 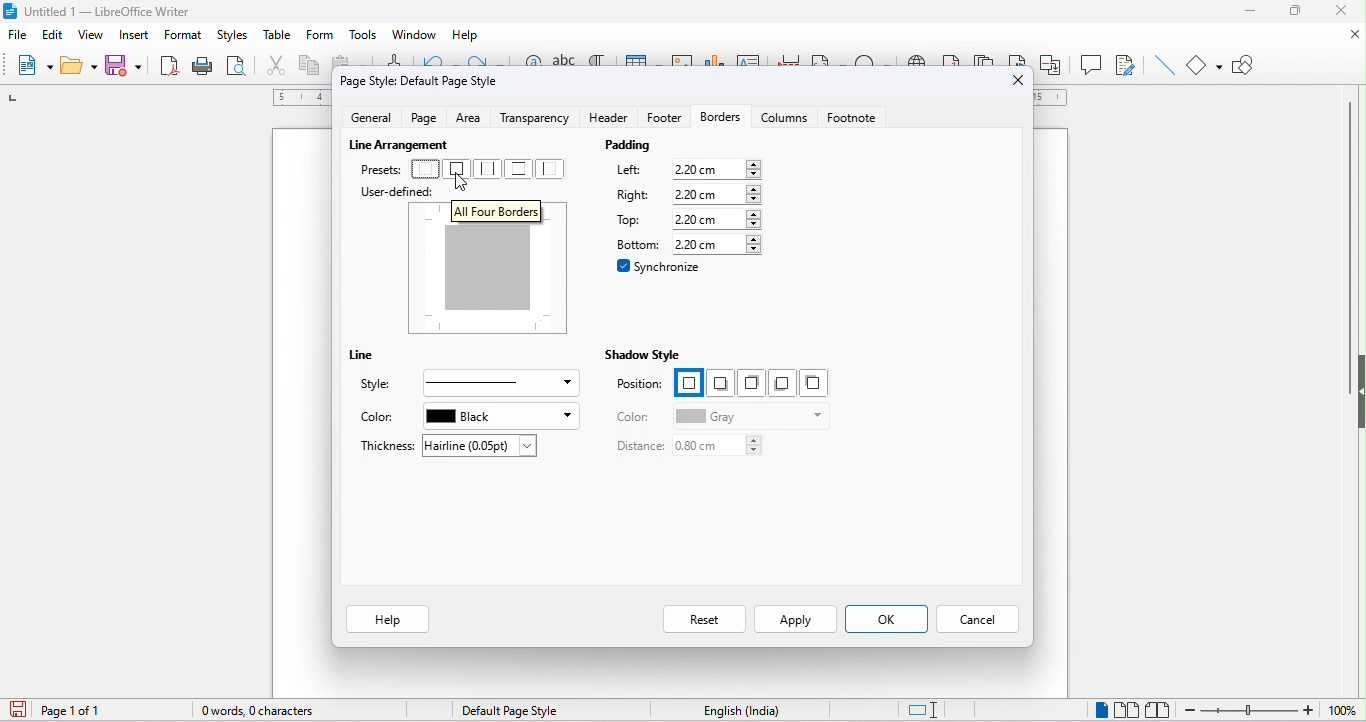 What do you see at coordinates (98, 12) in the screenshot?
I see `title` at bounding box center [98, 12].